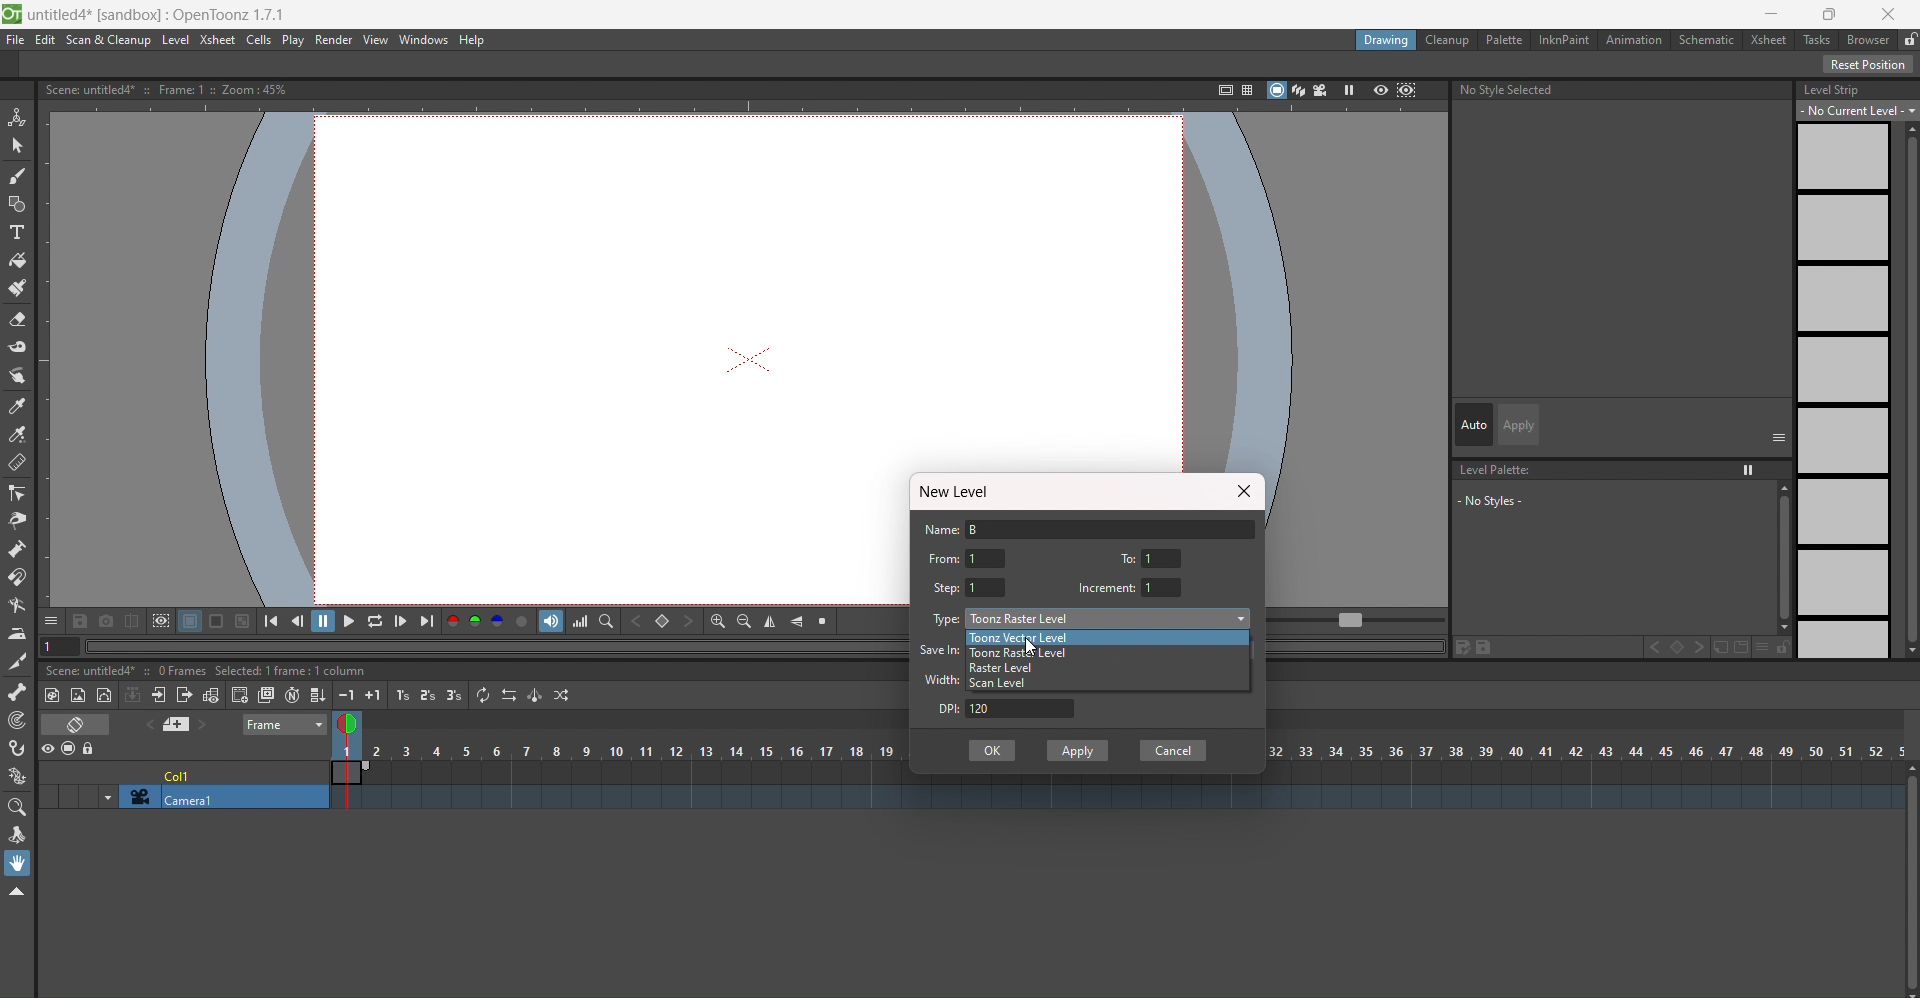  Describe the element at coordinates (133, 694) in the screenshot. I see `collapse` at that location.